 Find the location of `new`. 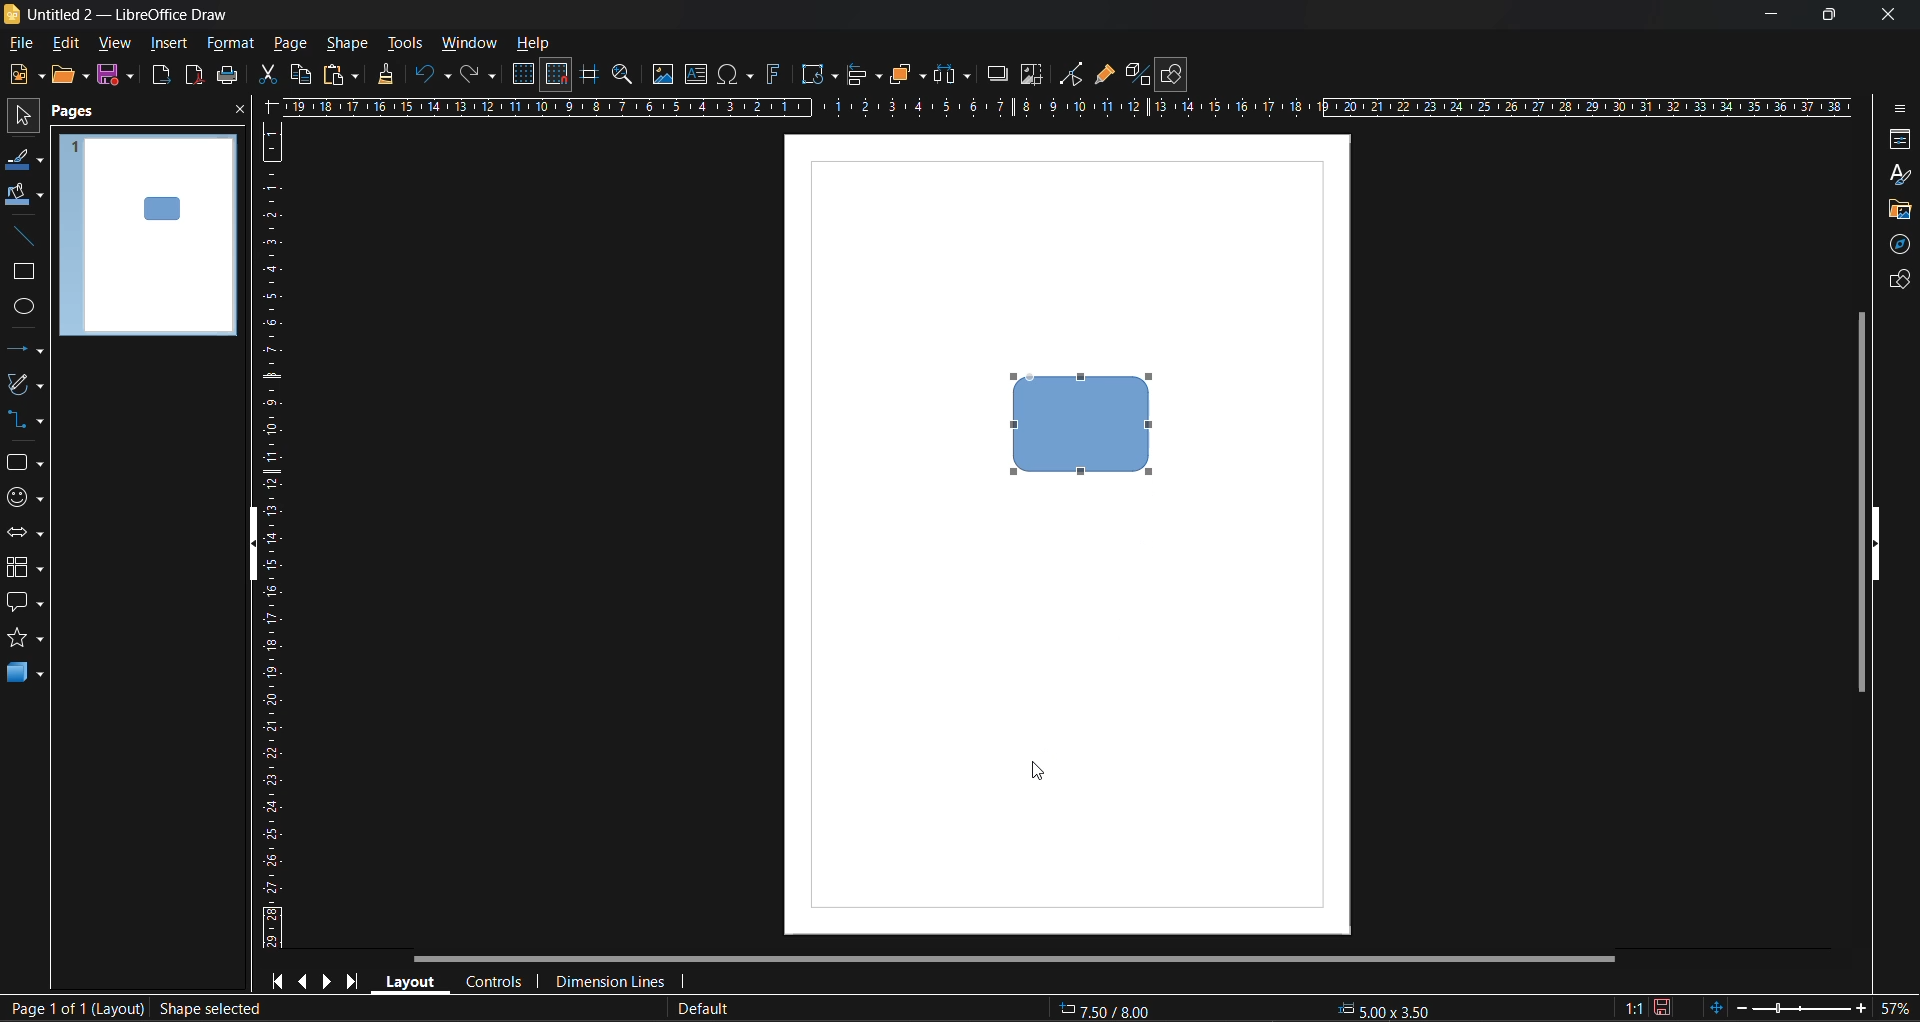

new is located at coordinates (25, 74).